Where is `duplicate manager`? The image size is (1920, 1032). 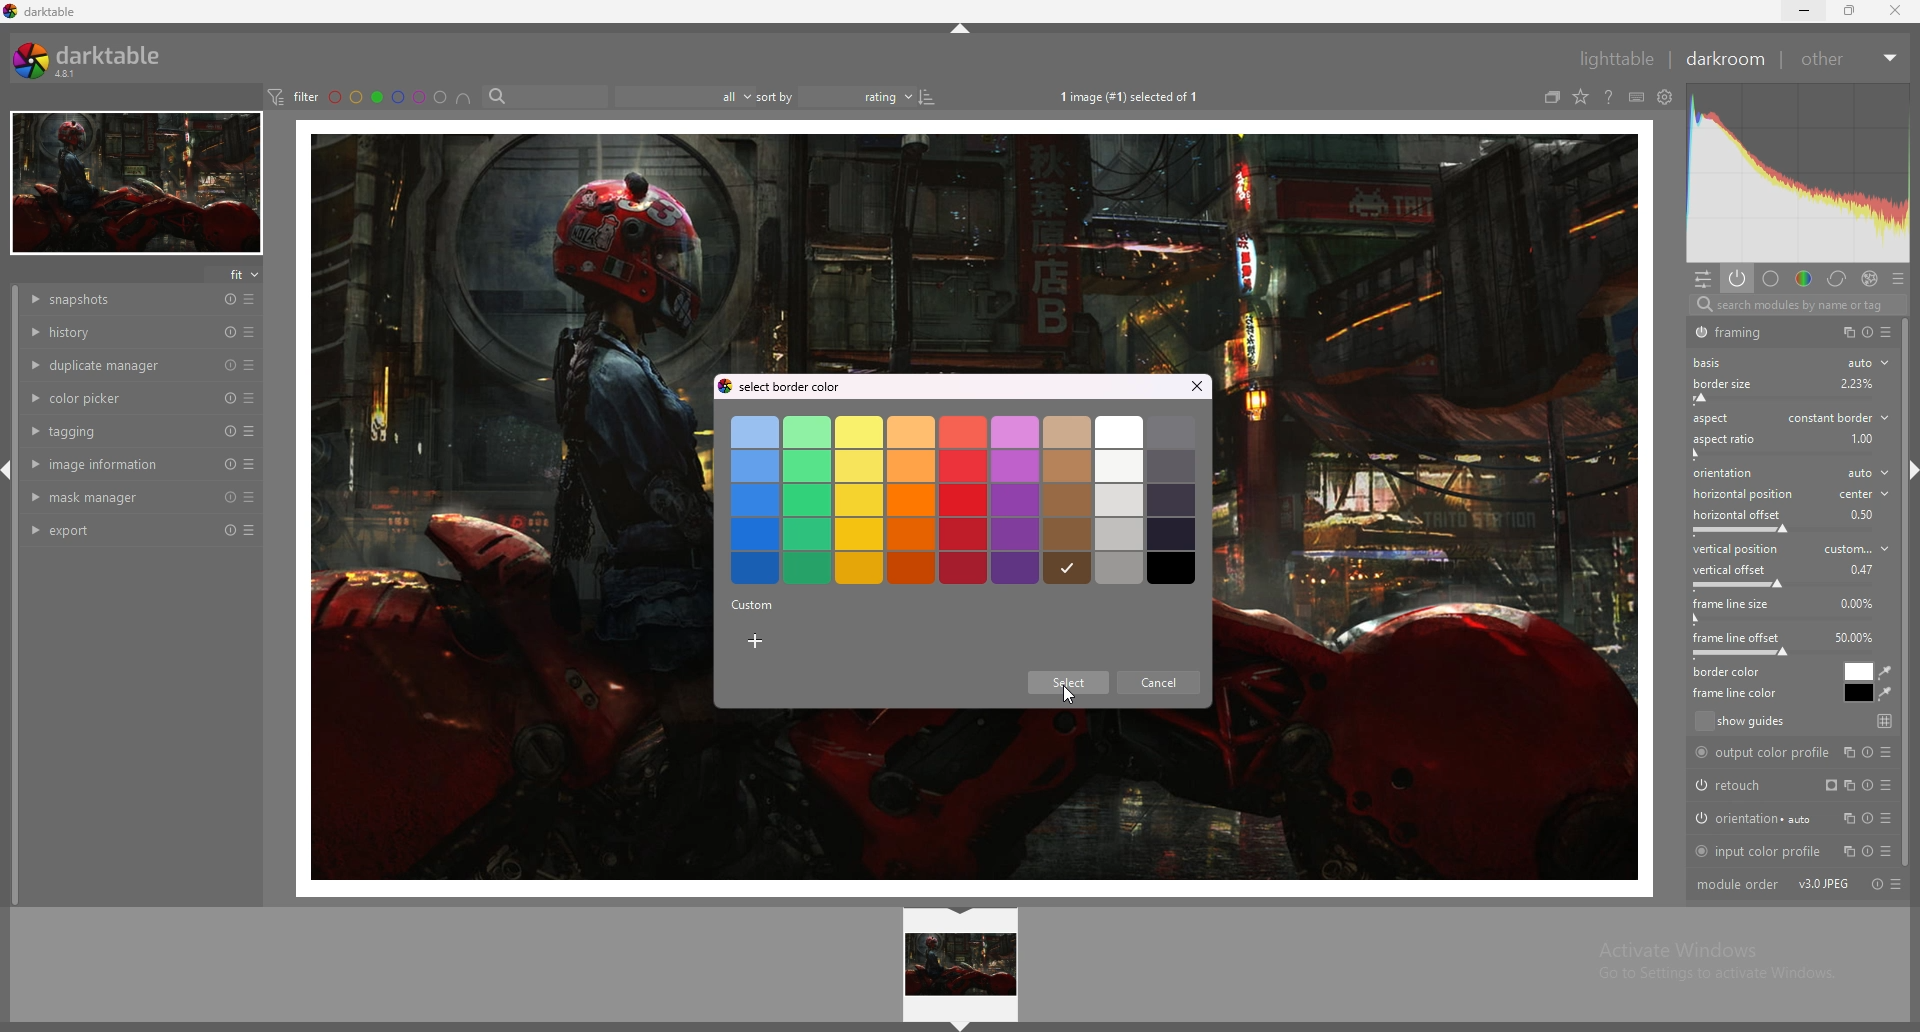 duplicate manager is located at coordinates (119, 364).